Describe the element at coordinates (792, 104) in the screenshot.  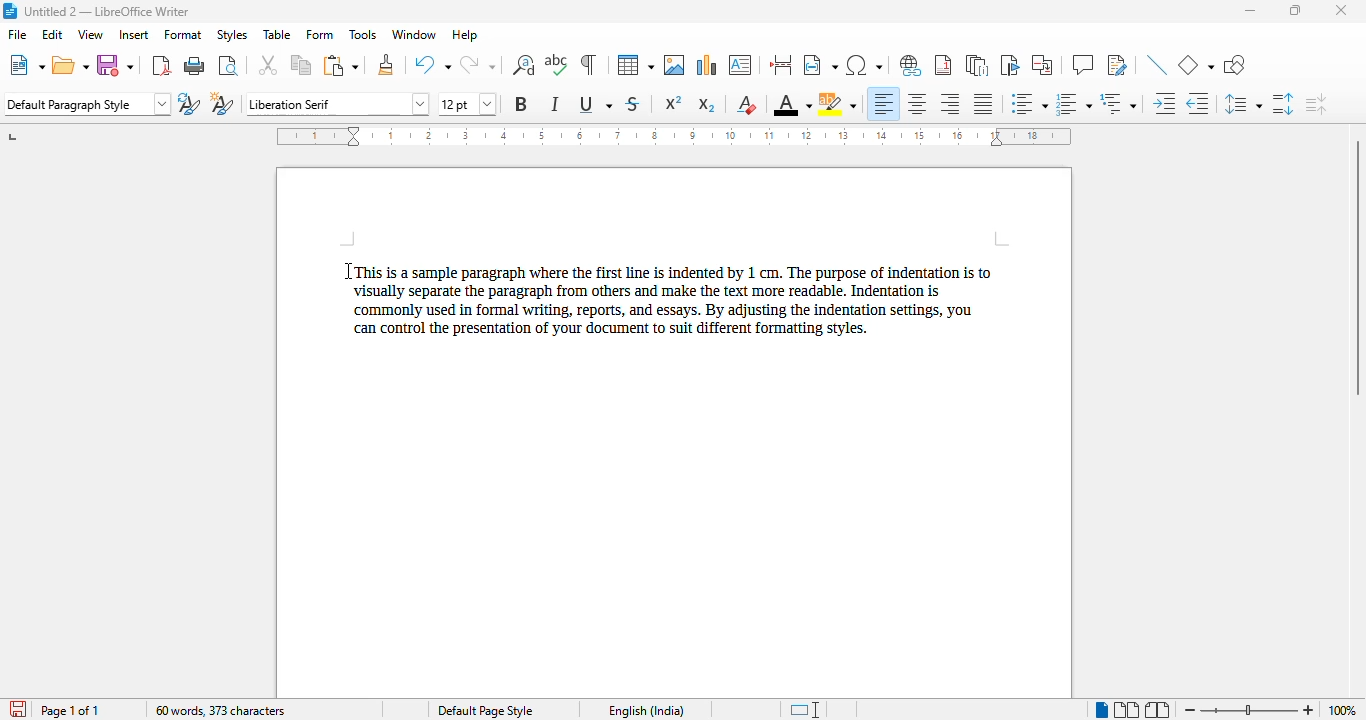
I see `font color` at that location.